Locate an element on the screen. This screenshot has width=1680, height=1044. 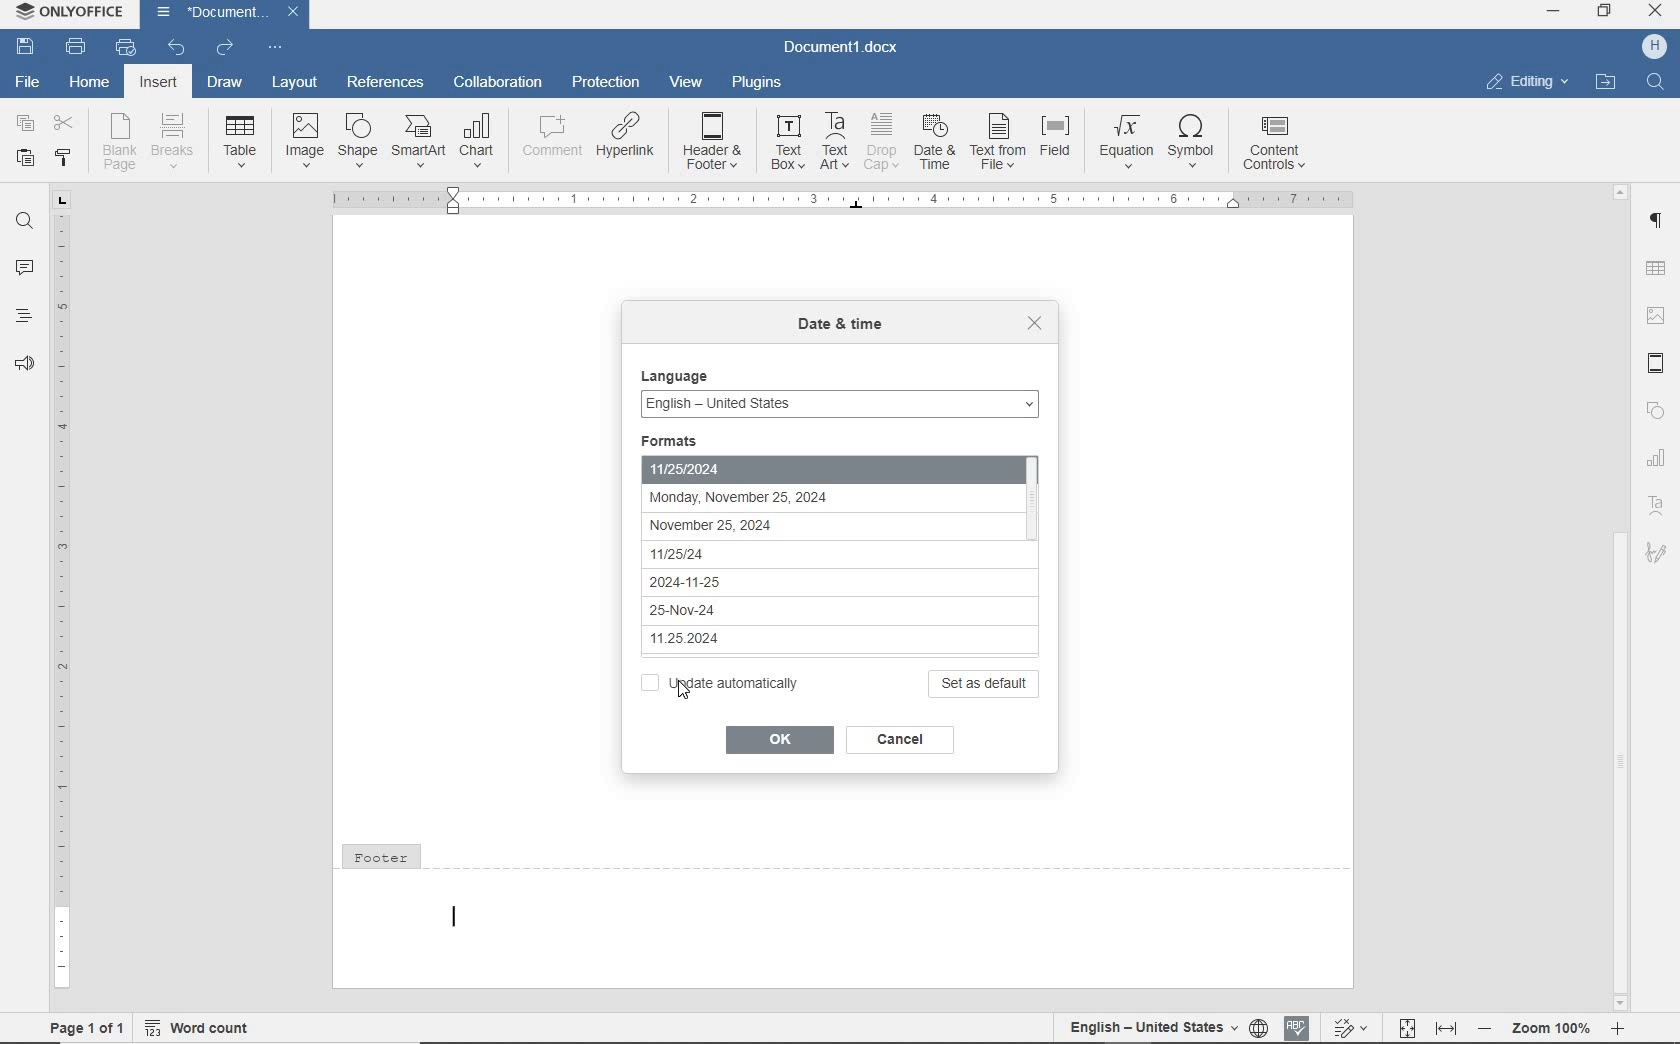
Language is located at coordinates (679, 372).